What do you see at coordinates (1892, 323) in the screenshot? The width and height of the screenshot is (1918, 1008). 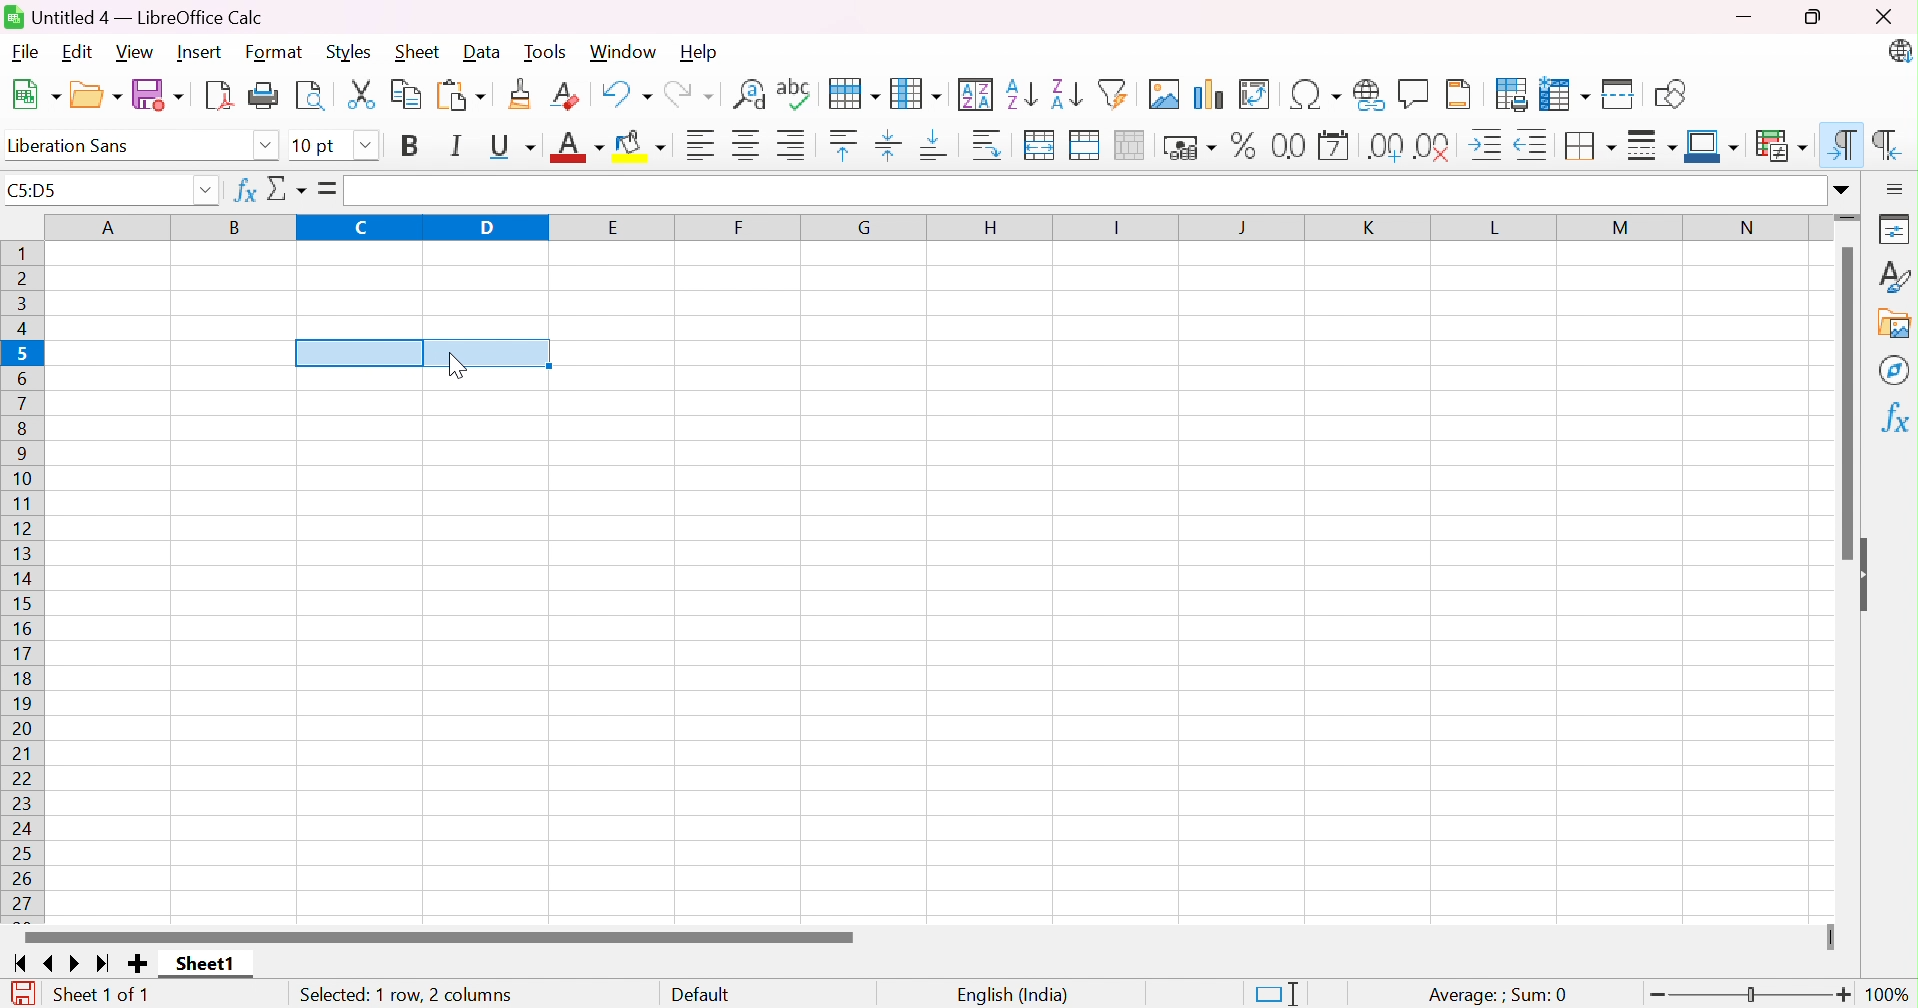 I see `Gallery` at bounding box center [1892, 323].